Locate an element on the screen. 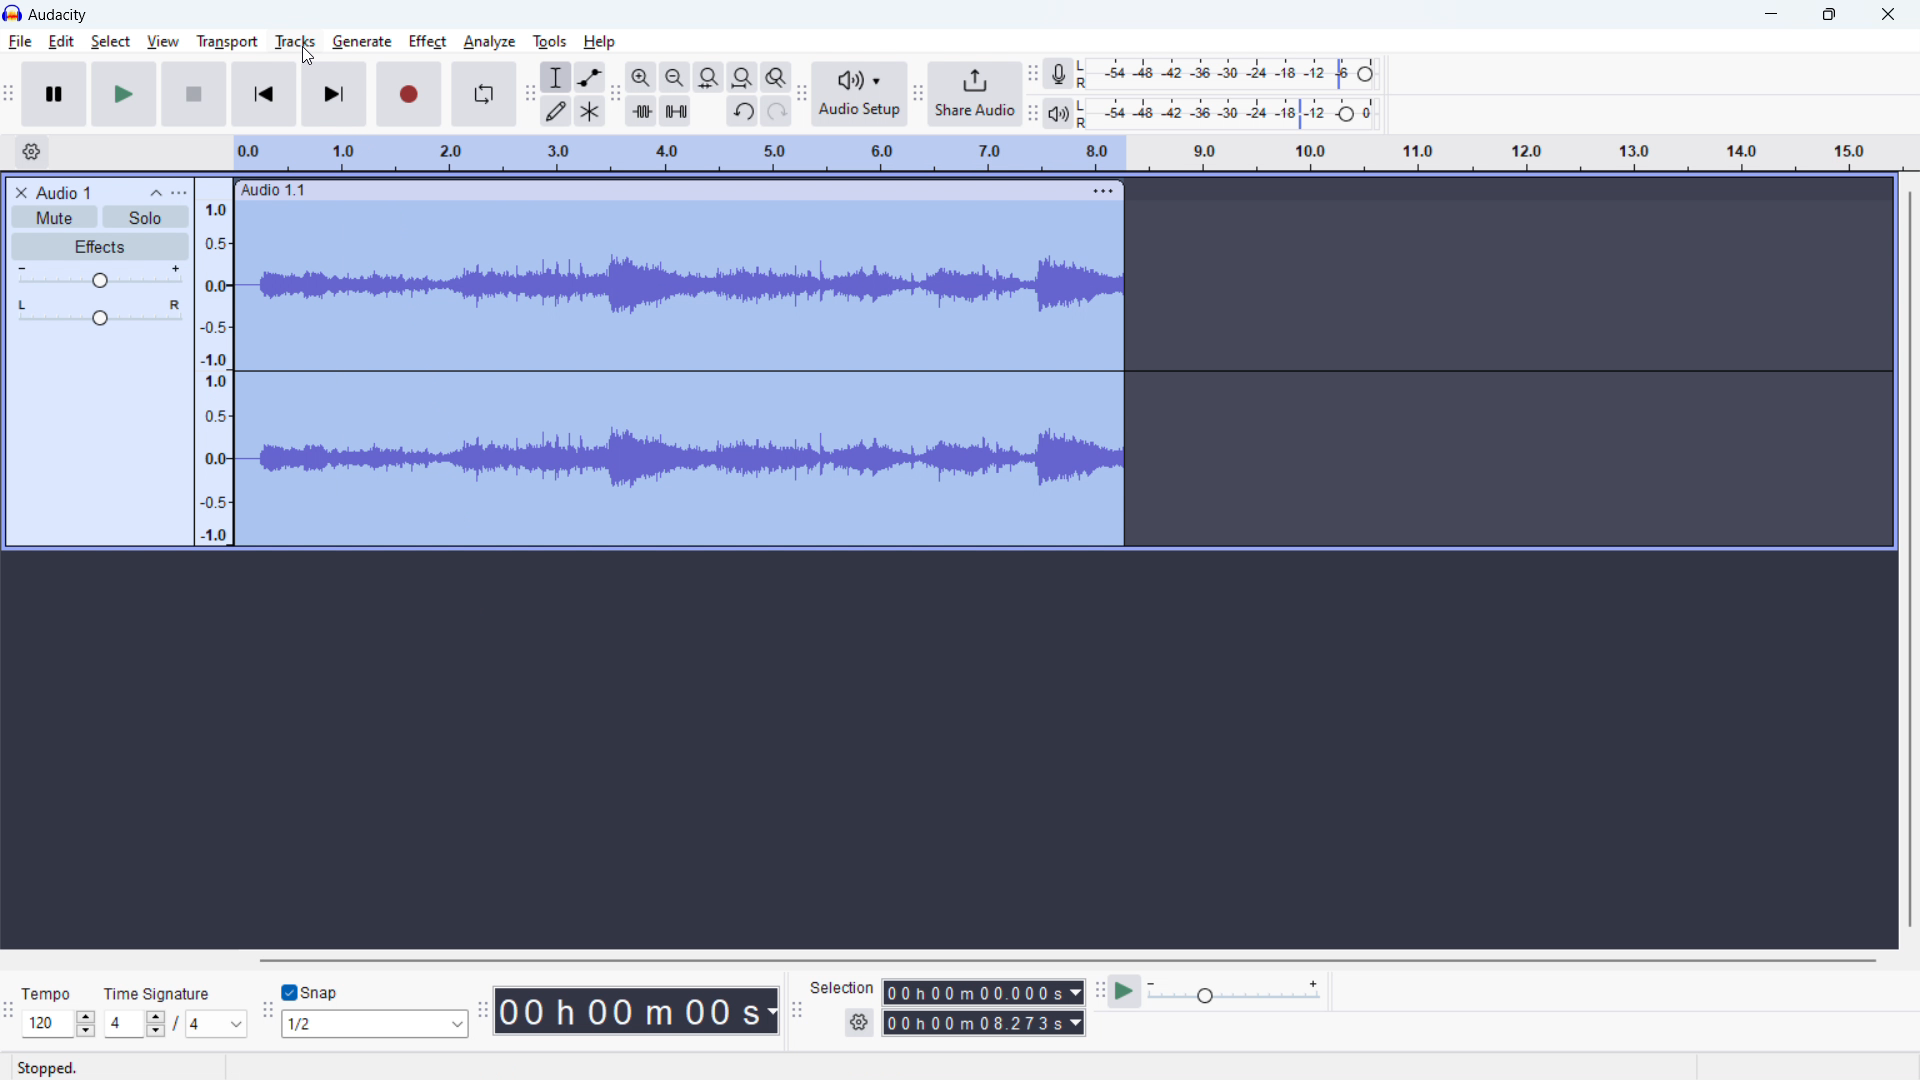 The image size is (1920, 1080). stop is located at coordinates (195, 93).